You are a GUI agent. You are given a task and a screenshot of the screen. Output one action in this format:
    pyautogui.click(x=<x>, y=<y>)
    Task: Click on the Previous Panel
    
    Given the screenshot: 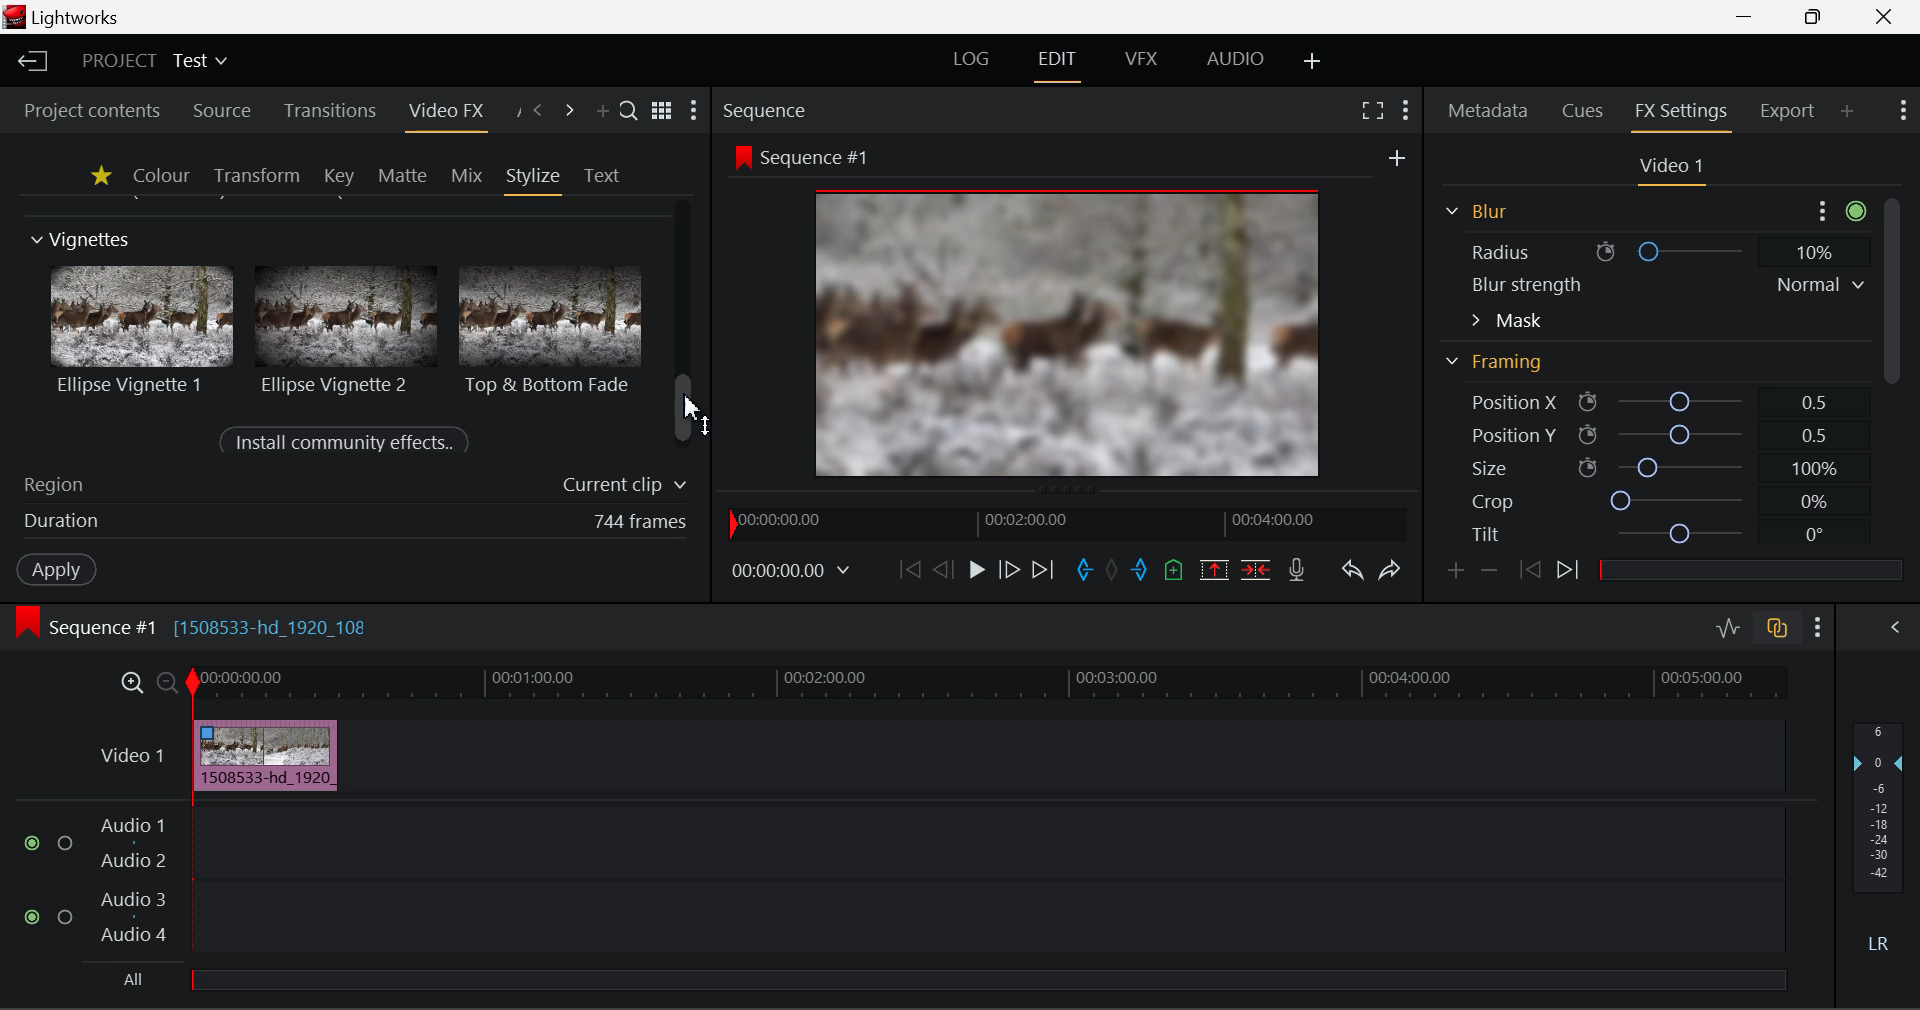 What is the action you would take?
    pyautogui.click(x=538, y=111)
    